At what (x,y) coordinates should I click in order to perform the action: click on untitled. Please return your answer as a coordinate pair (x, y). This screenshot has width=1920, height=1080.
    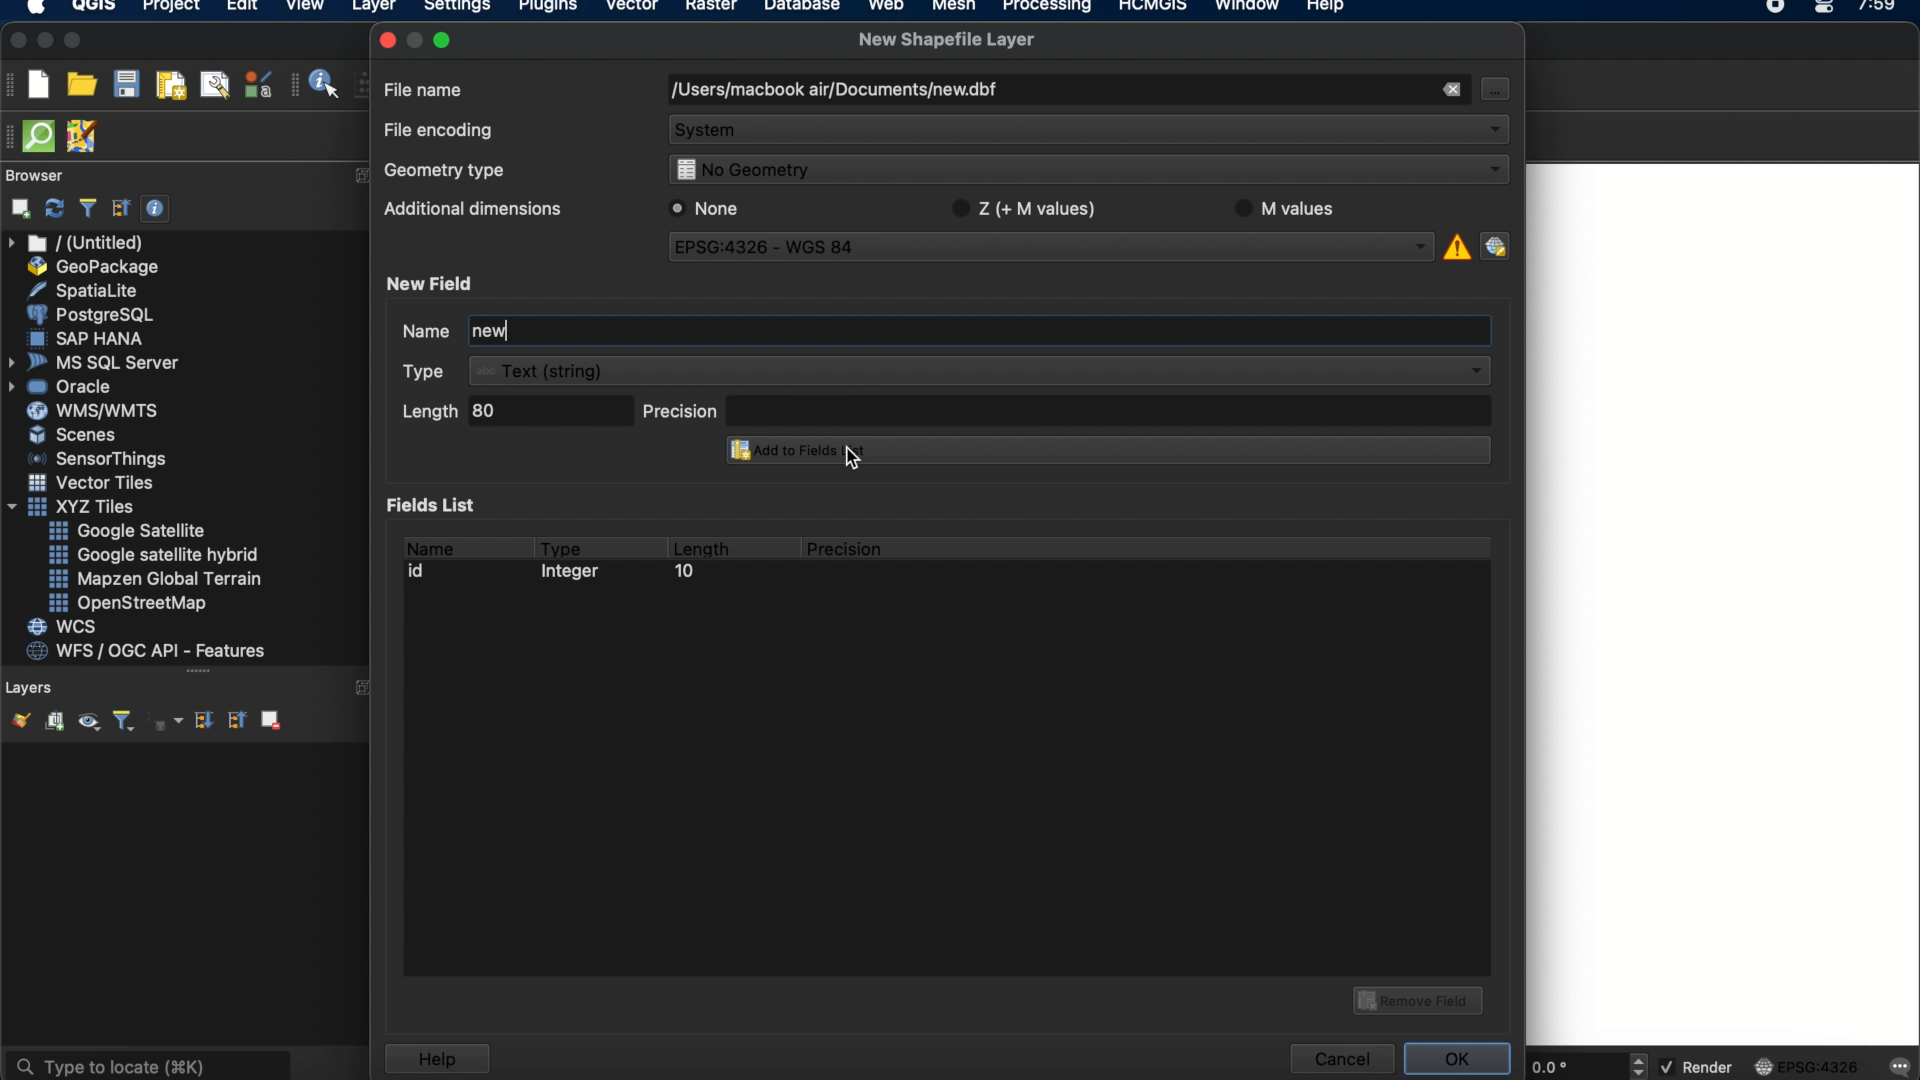
    Looking at the image, I should click on (78, 243).